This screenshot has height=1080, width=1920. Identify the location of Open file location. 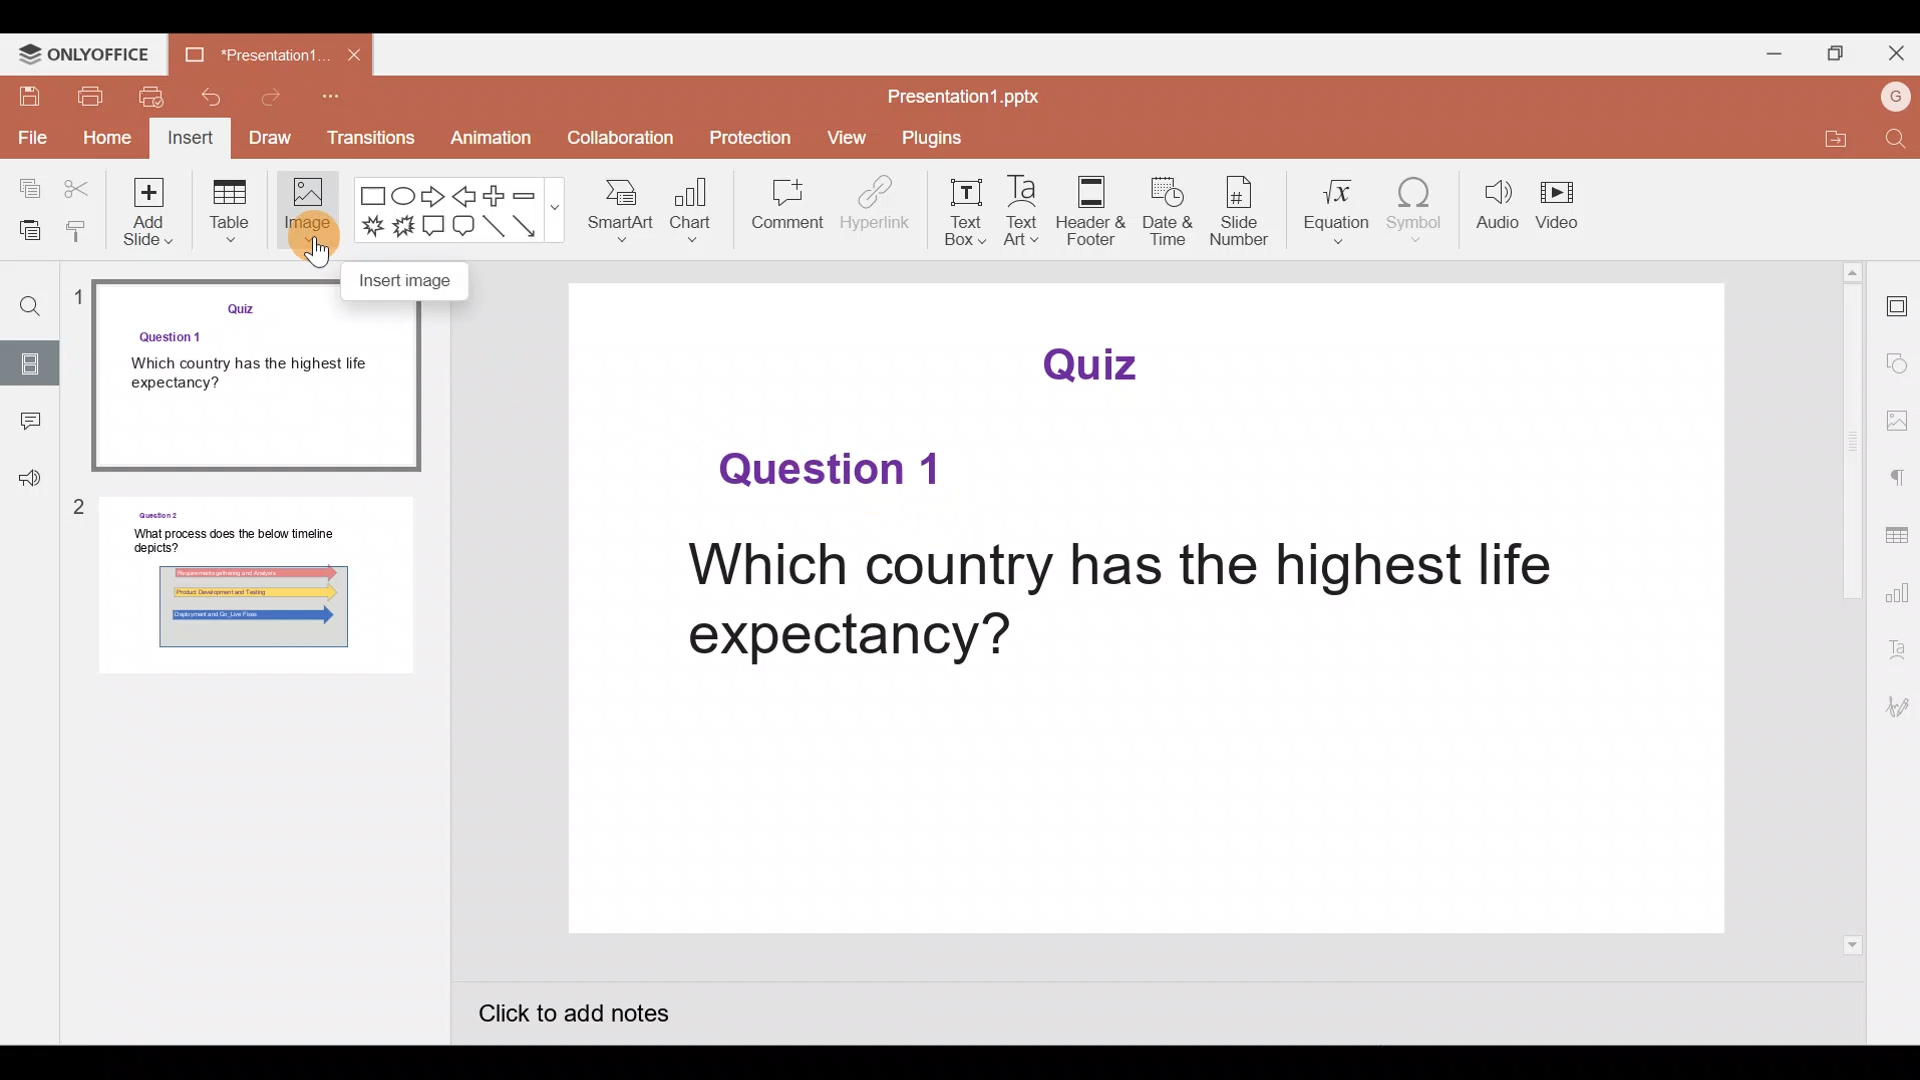
(1832, 143).